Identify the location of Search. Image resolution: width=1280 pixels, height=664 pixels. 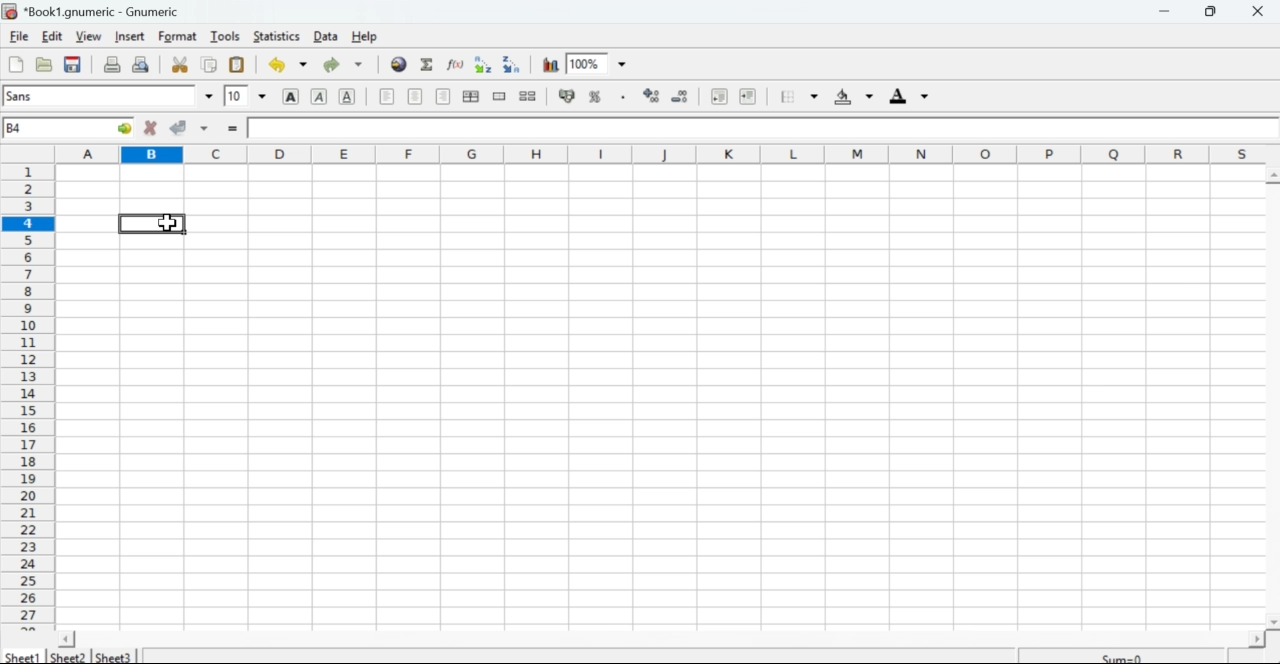
(398, 63).